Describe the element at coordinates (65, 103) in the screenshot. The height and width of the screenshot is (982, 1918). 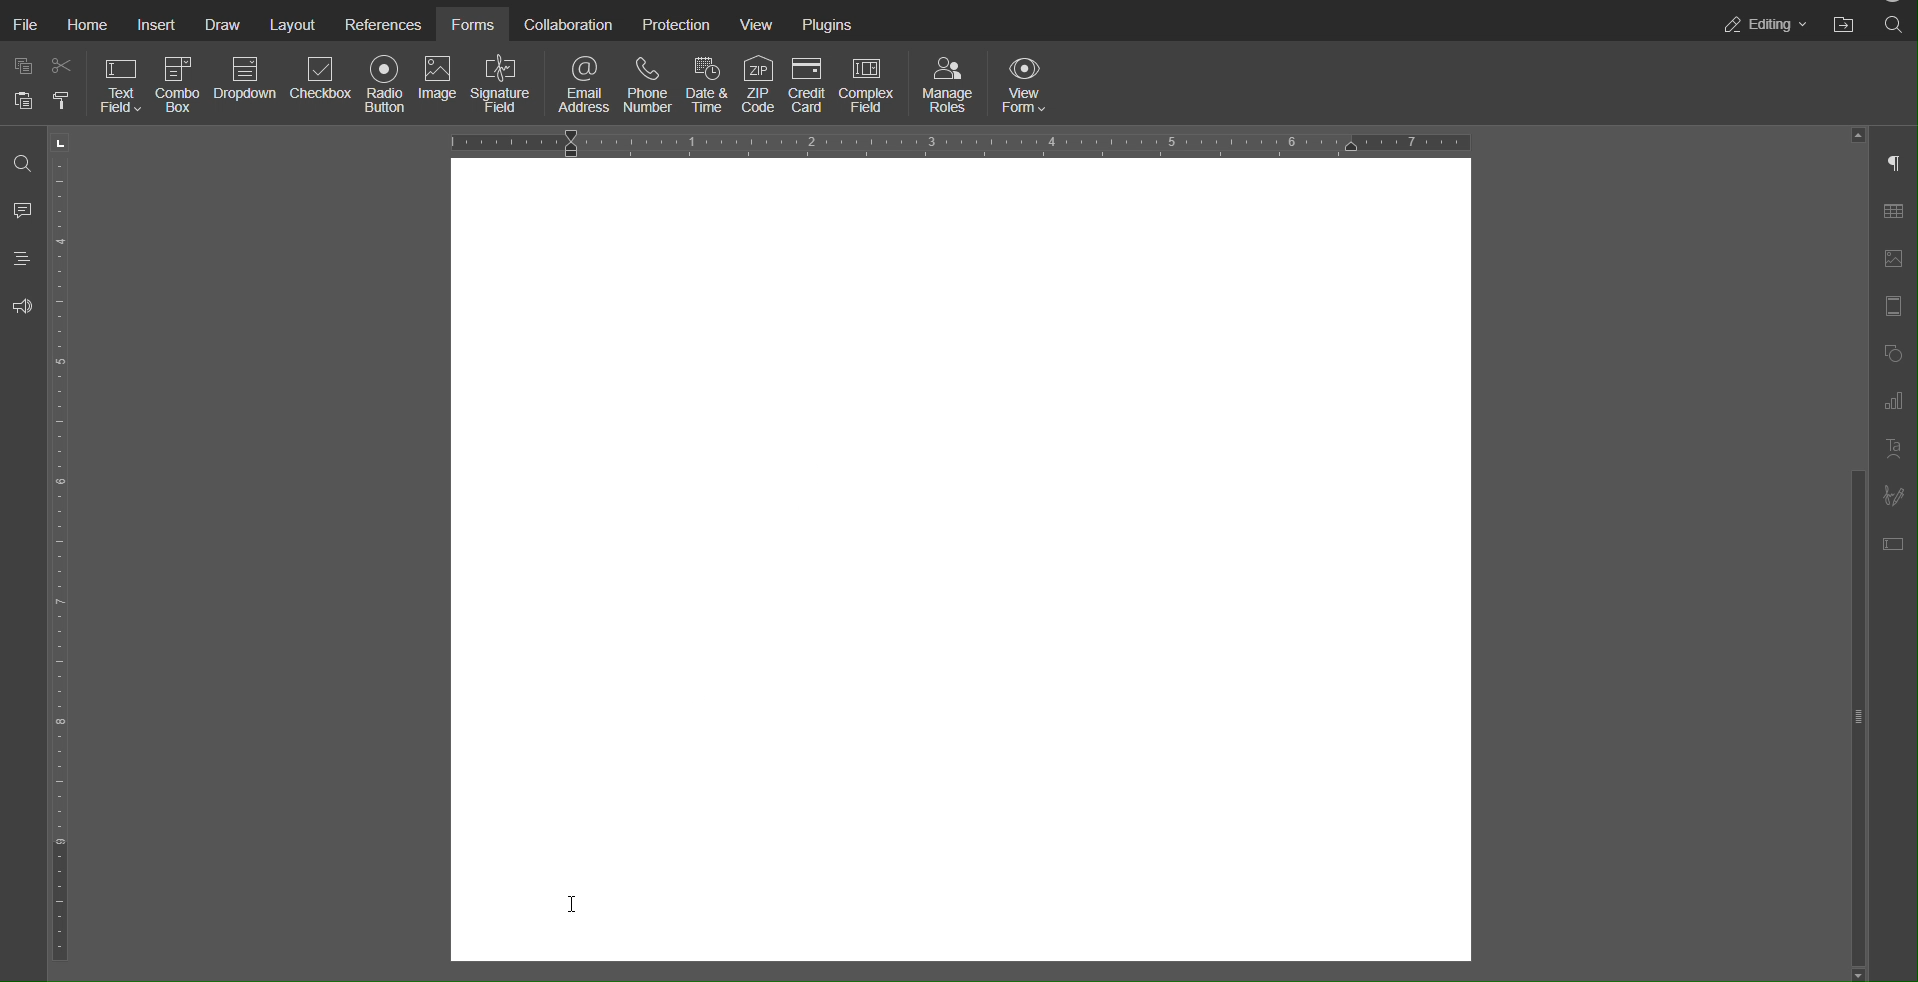
I see `copy style` at that location.